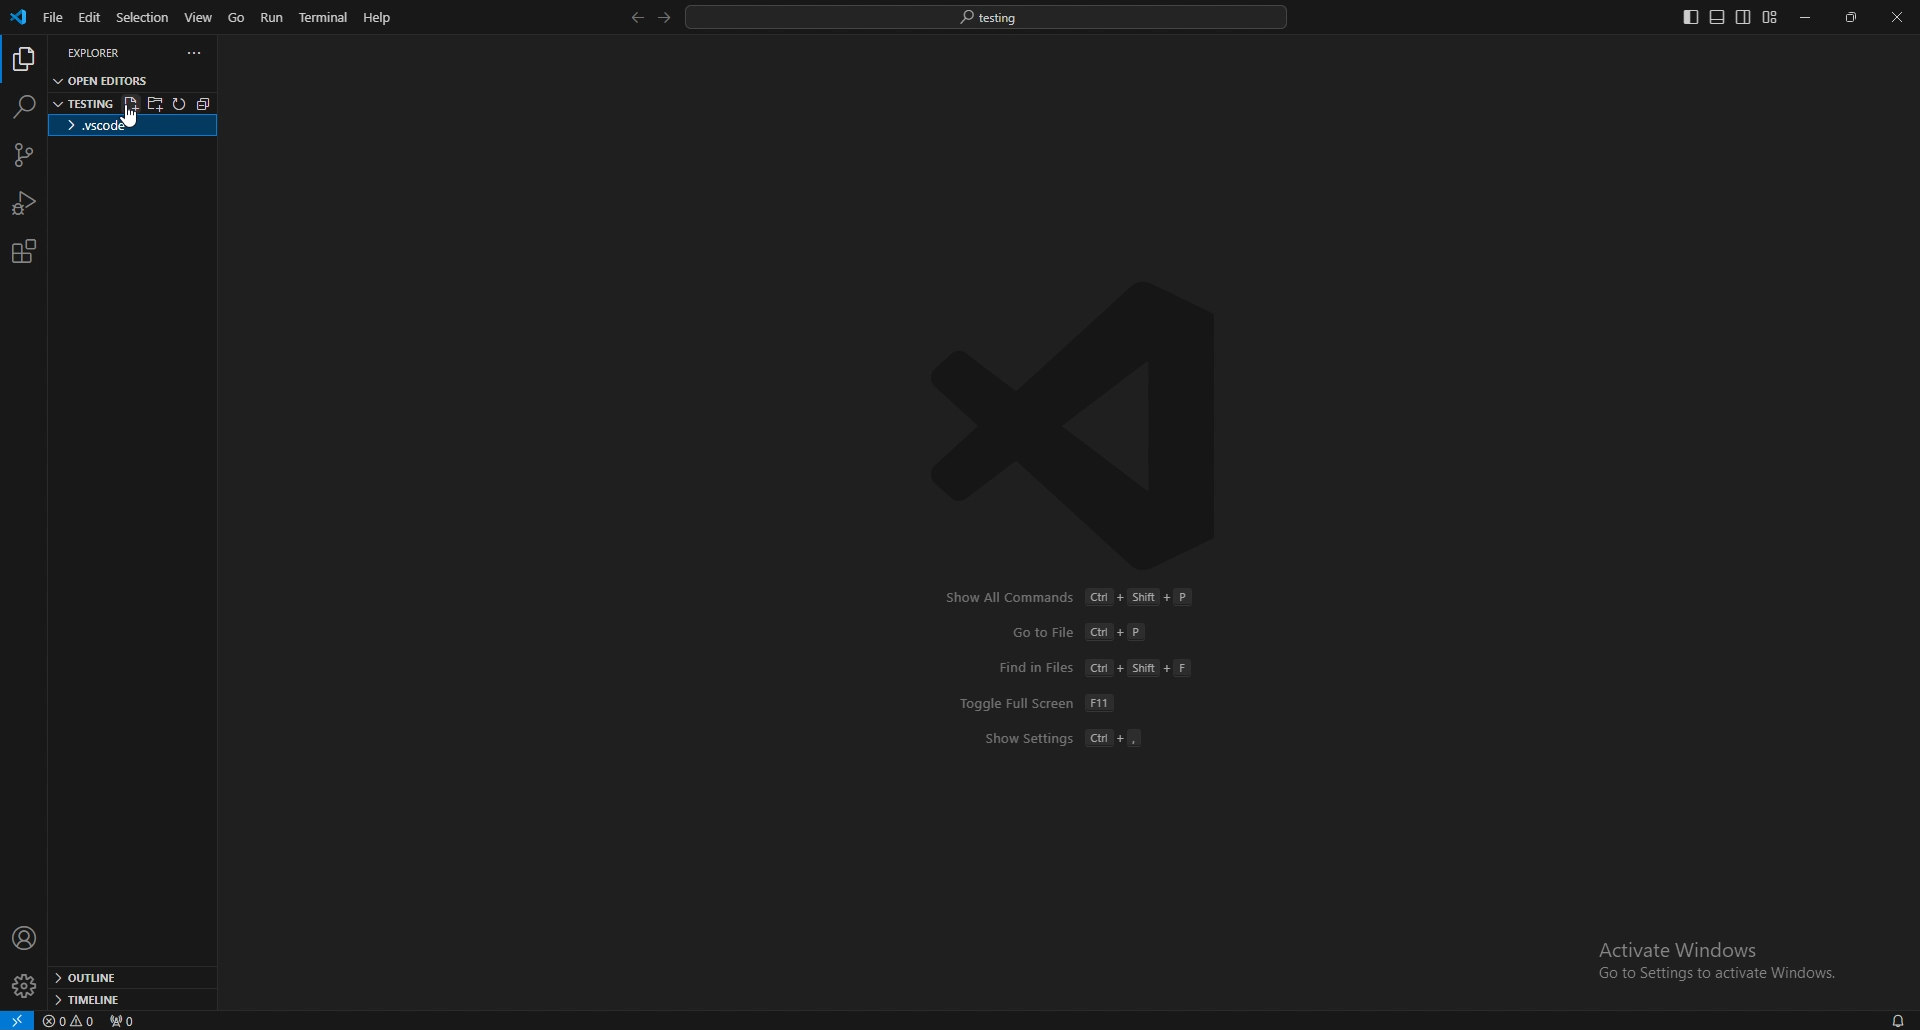 The image size is (1920, 1030). Describe the element at coordinates (1729, 17) in the screenshot. I see `editor layouts` at that location.